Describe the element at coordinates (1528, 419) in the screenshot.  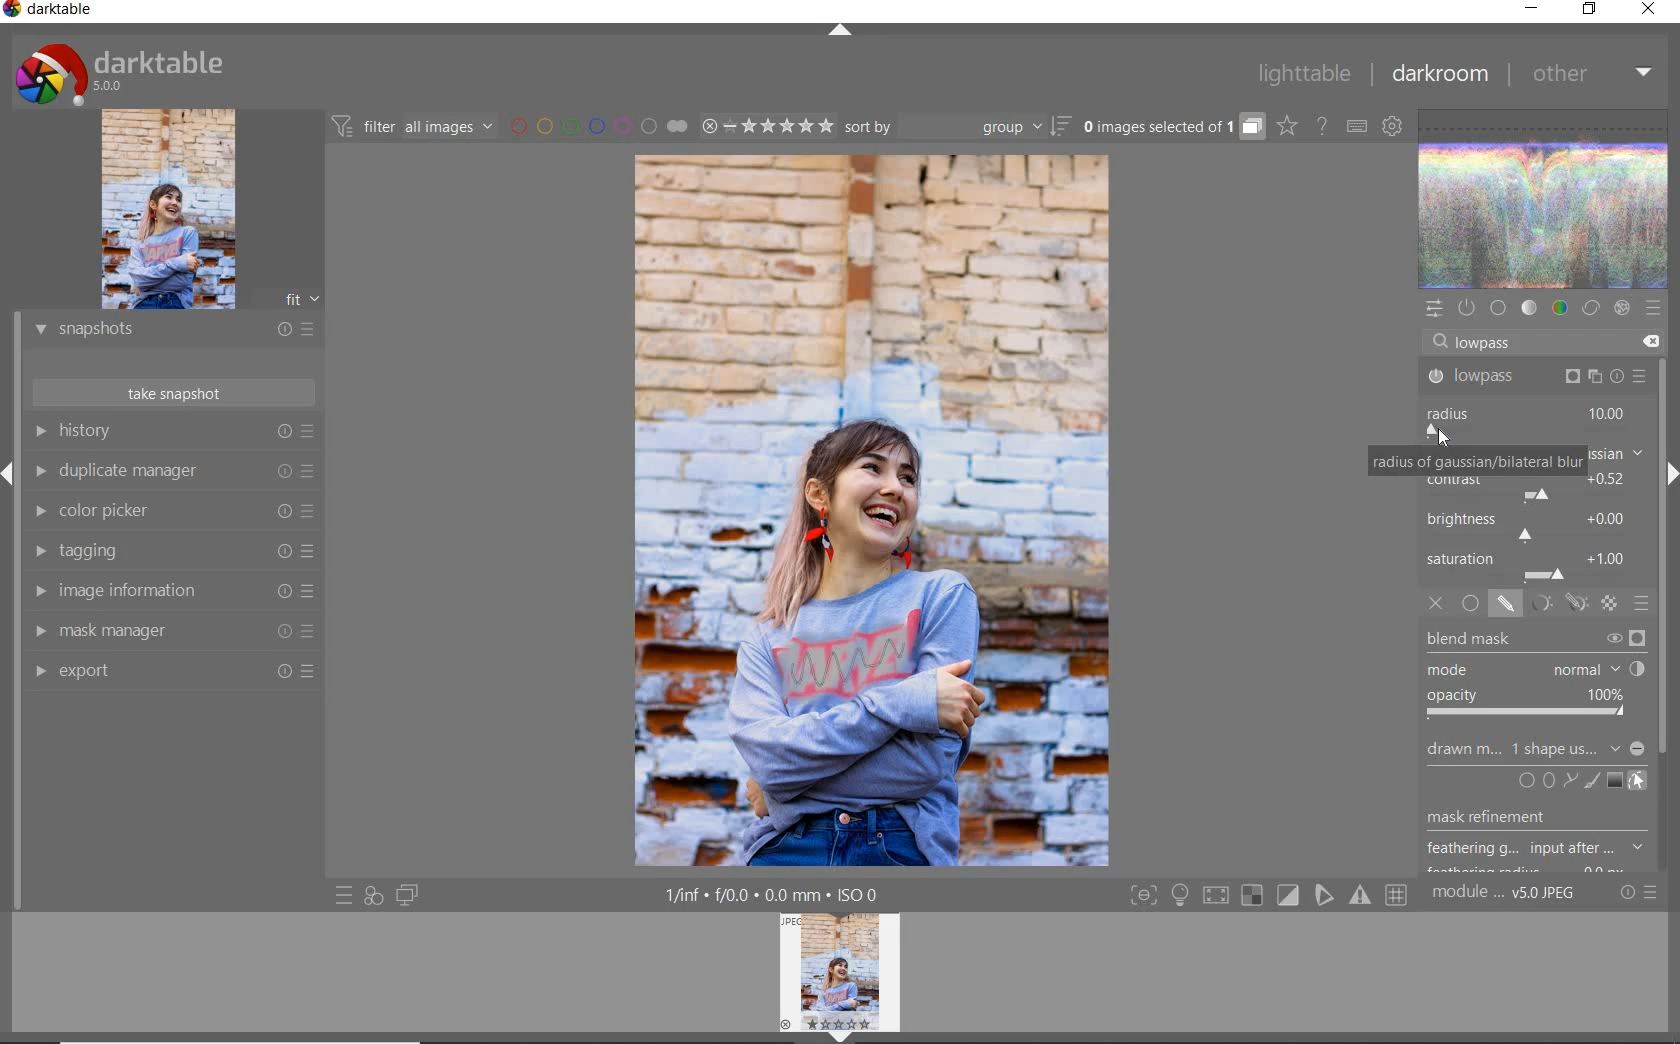
I see `radius` at that location.